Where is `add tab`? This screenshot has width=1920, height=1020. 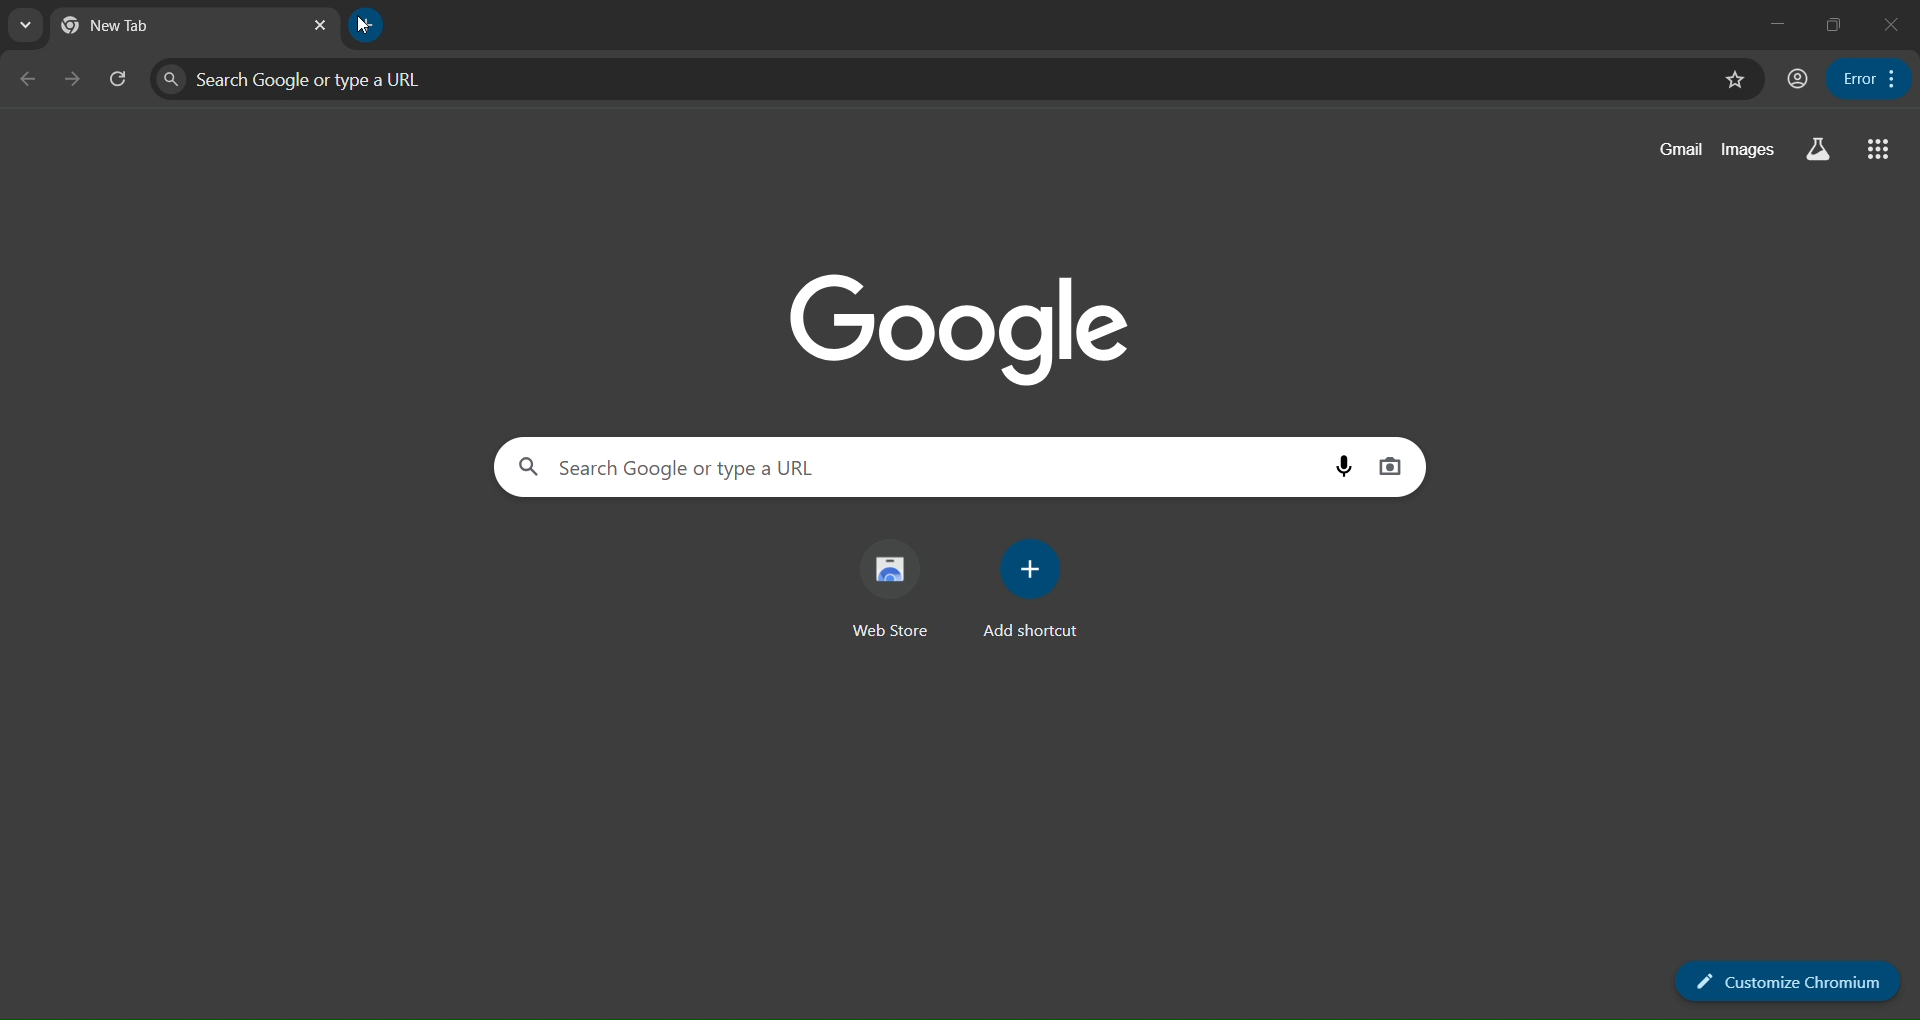 add tab is located at coordinates (372, 24).